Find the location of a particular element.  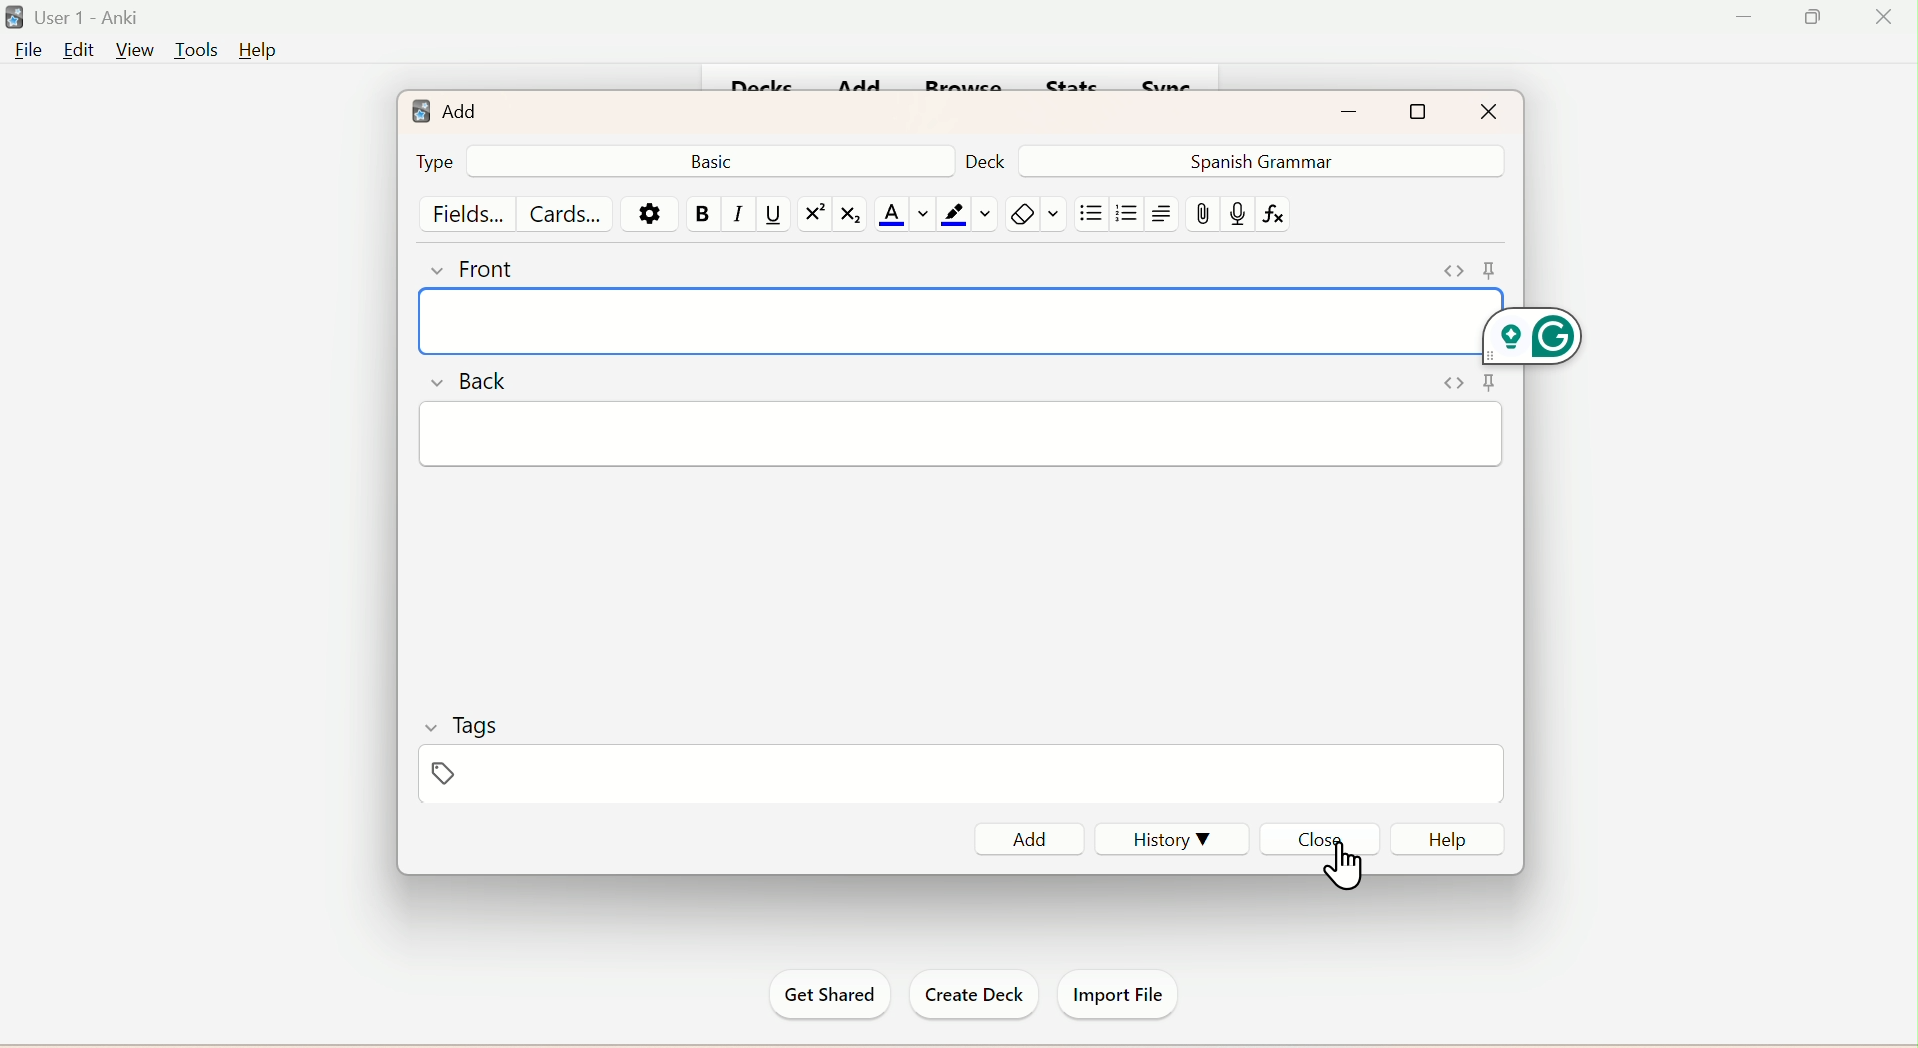

Text Color is located at coordinates (902, 215).